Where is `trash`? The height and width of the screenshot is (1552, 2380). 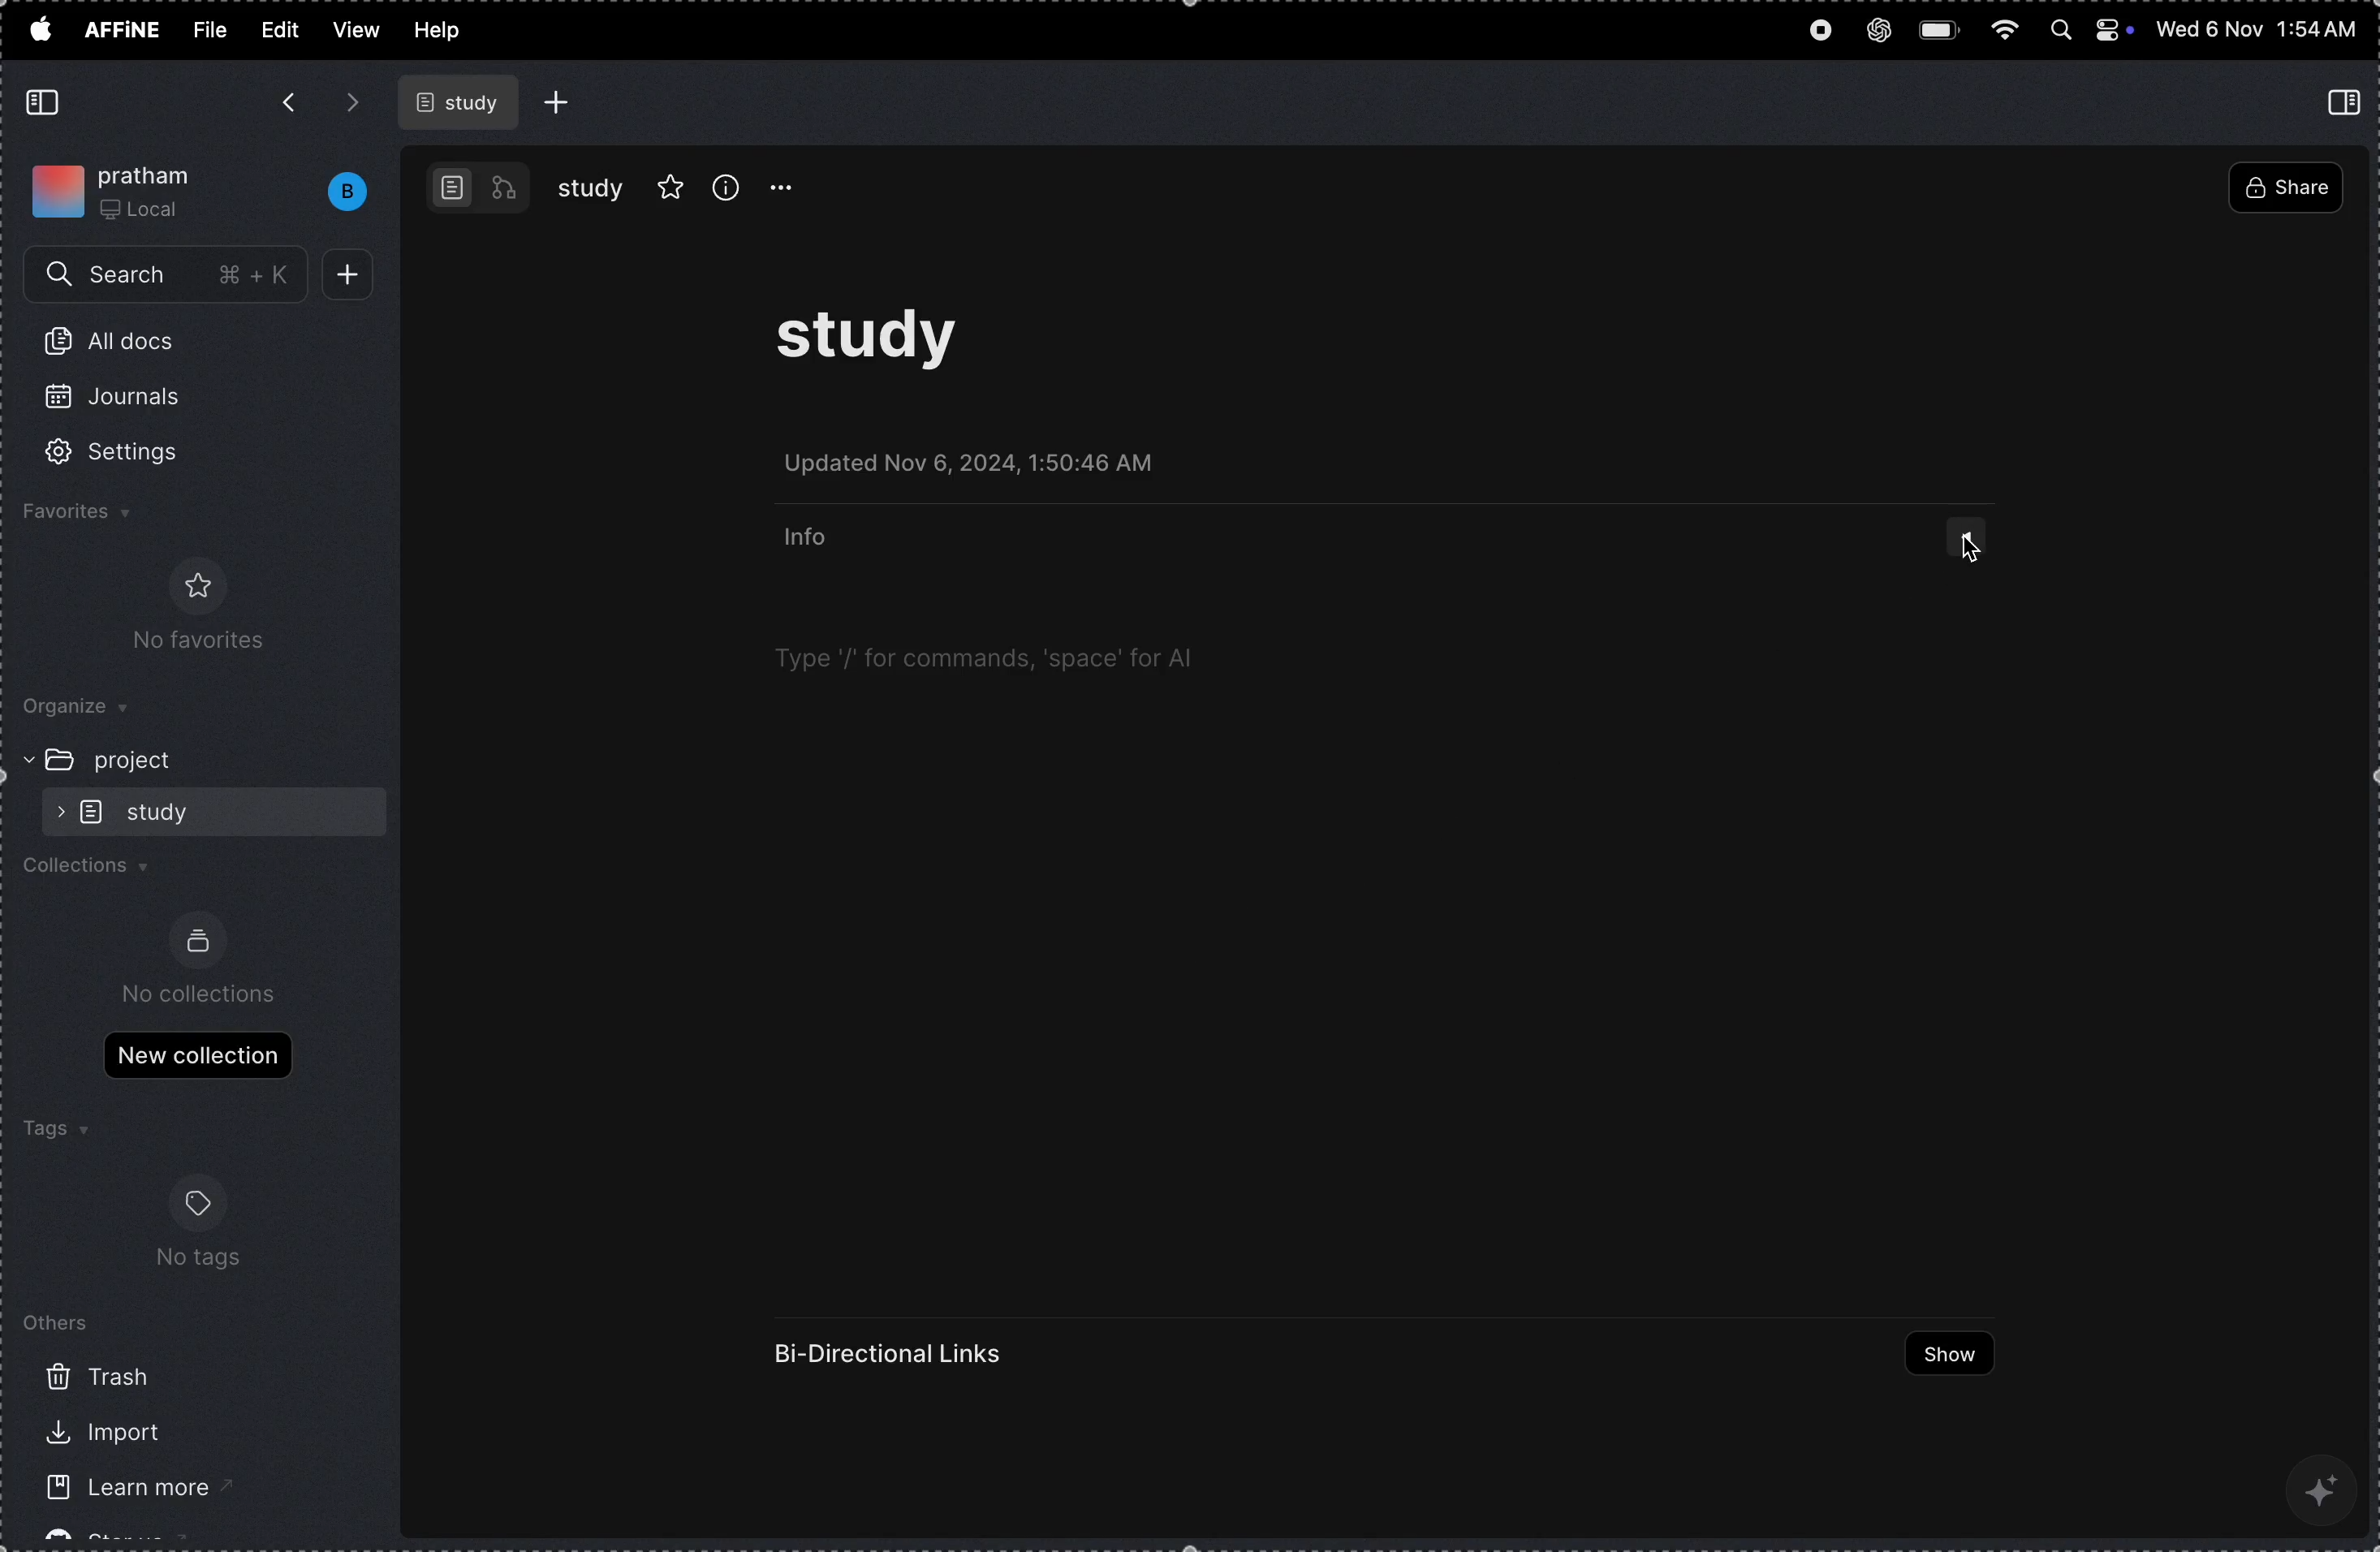
trash is located at coordinates (99, 1376).